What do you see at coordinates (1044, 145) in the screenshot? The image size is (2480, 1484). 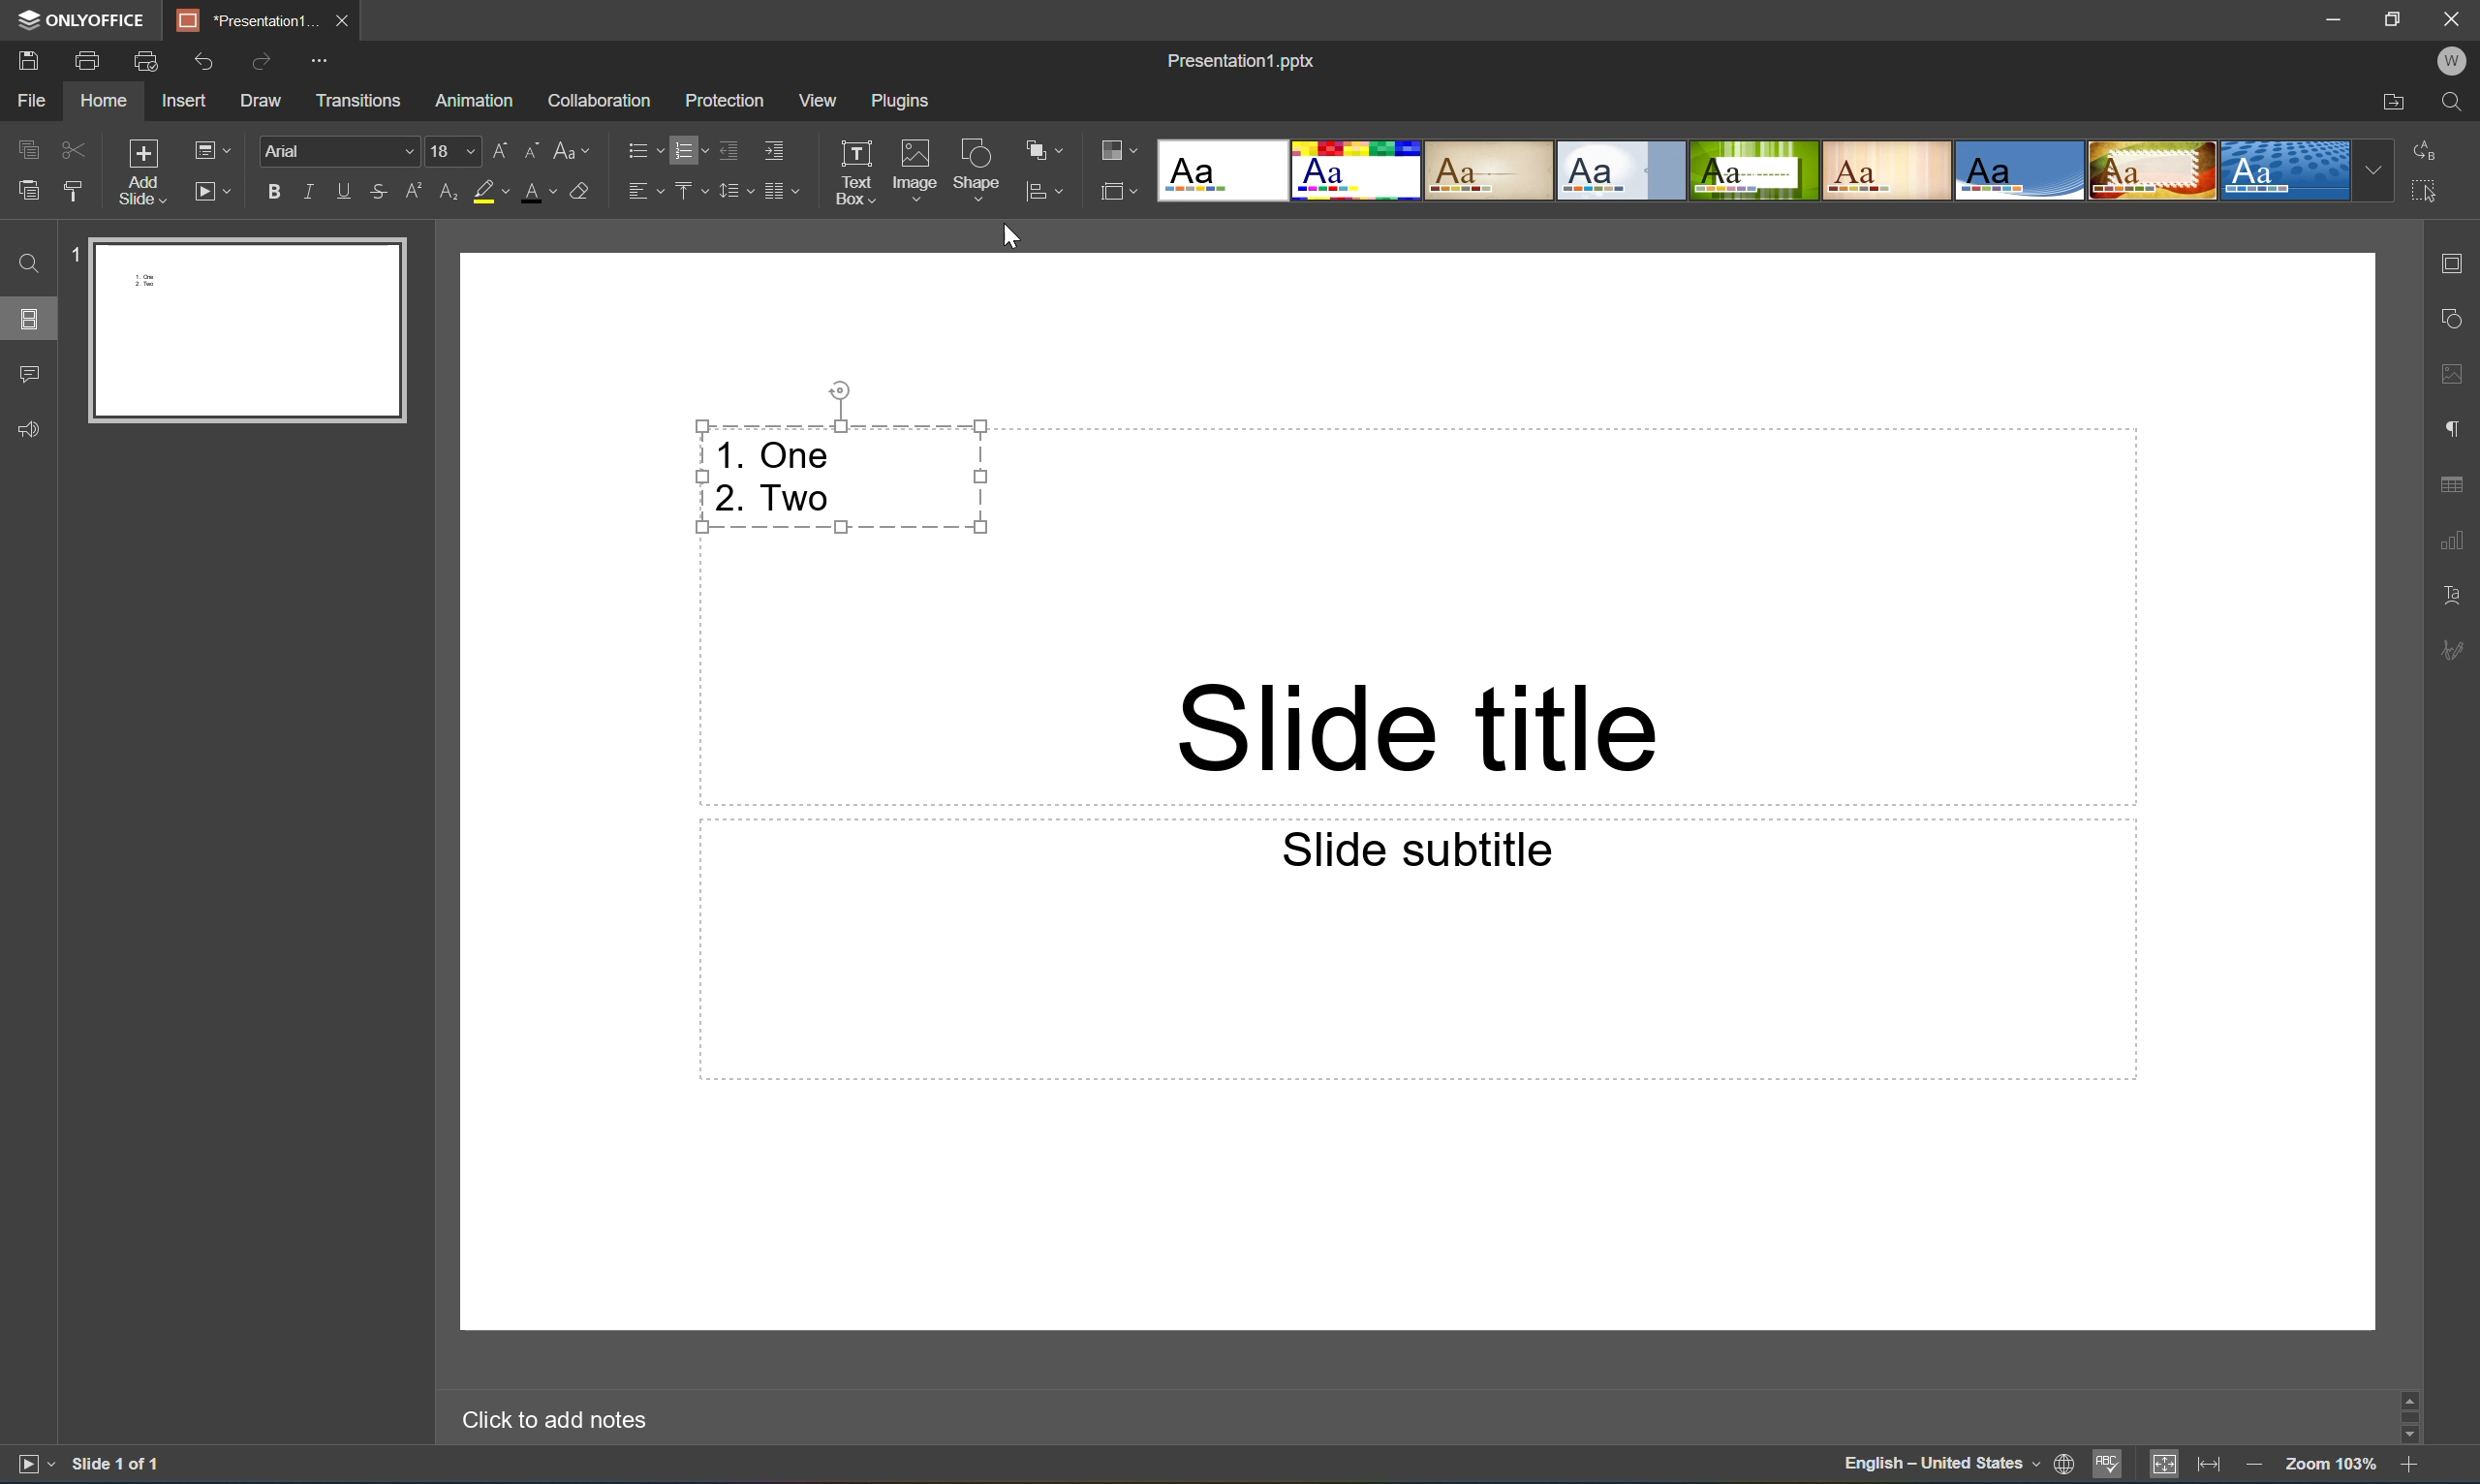 I see `Arrange shape` at bounding box center [1044, 145].